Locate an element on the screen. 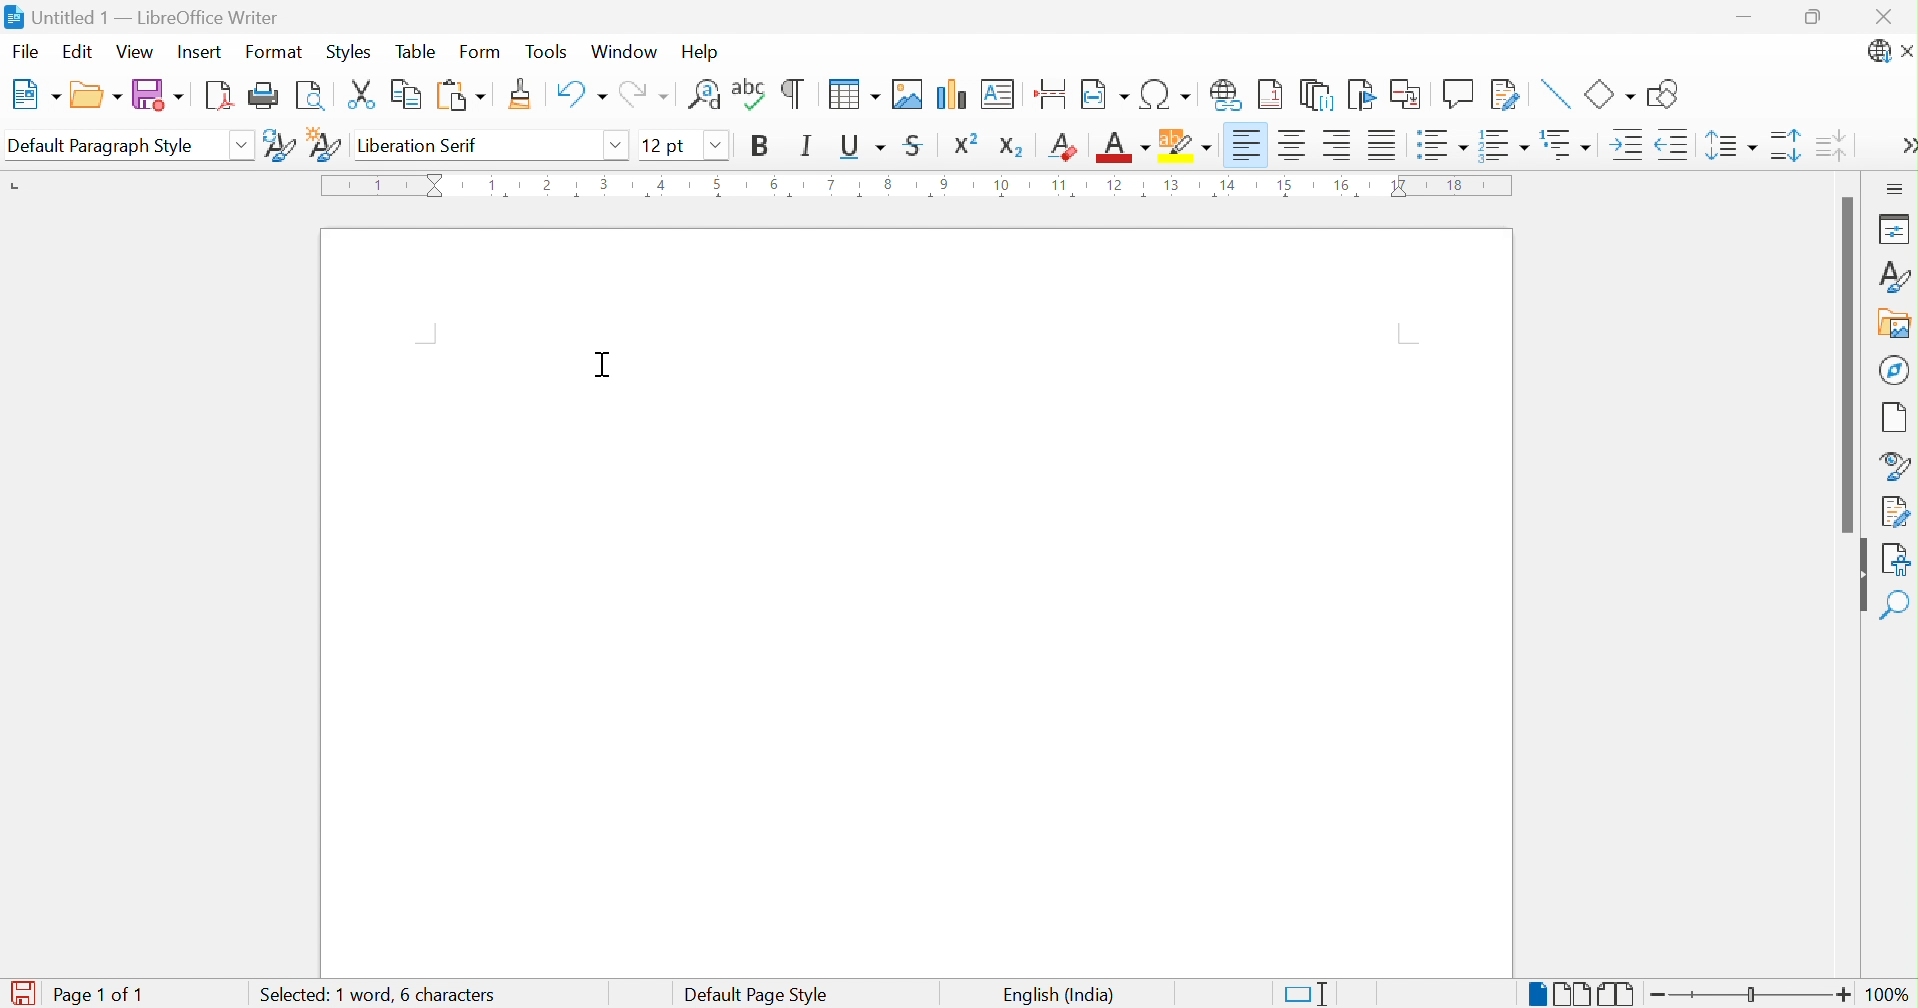  Untitled 1 - LibreOffice Writer is located at coordinates (143, 15).